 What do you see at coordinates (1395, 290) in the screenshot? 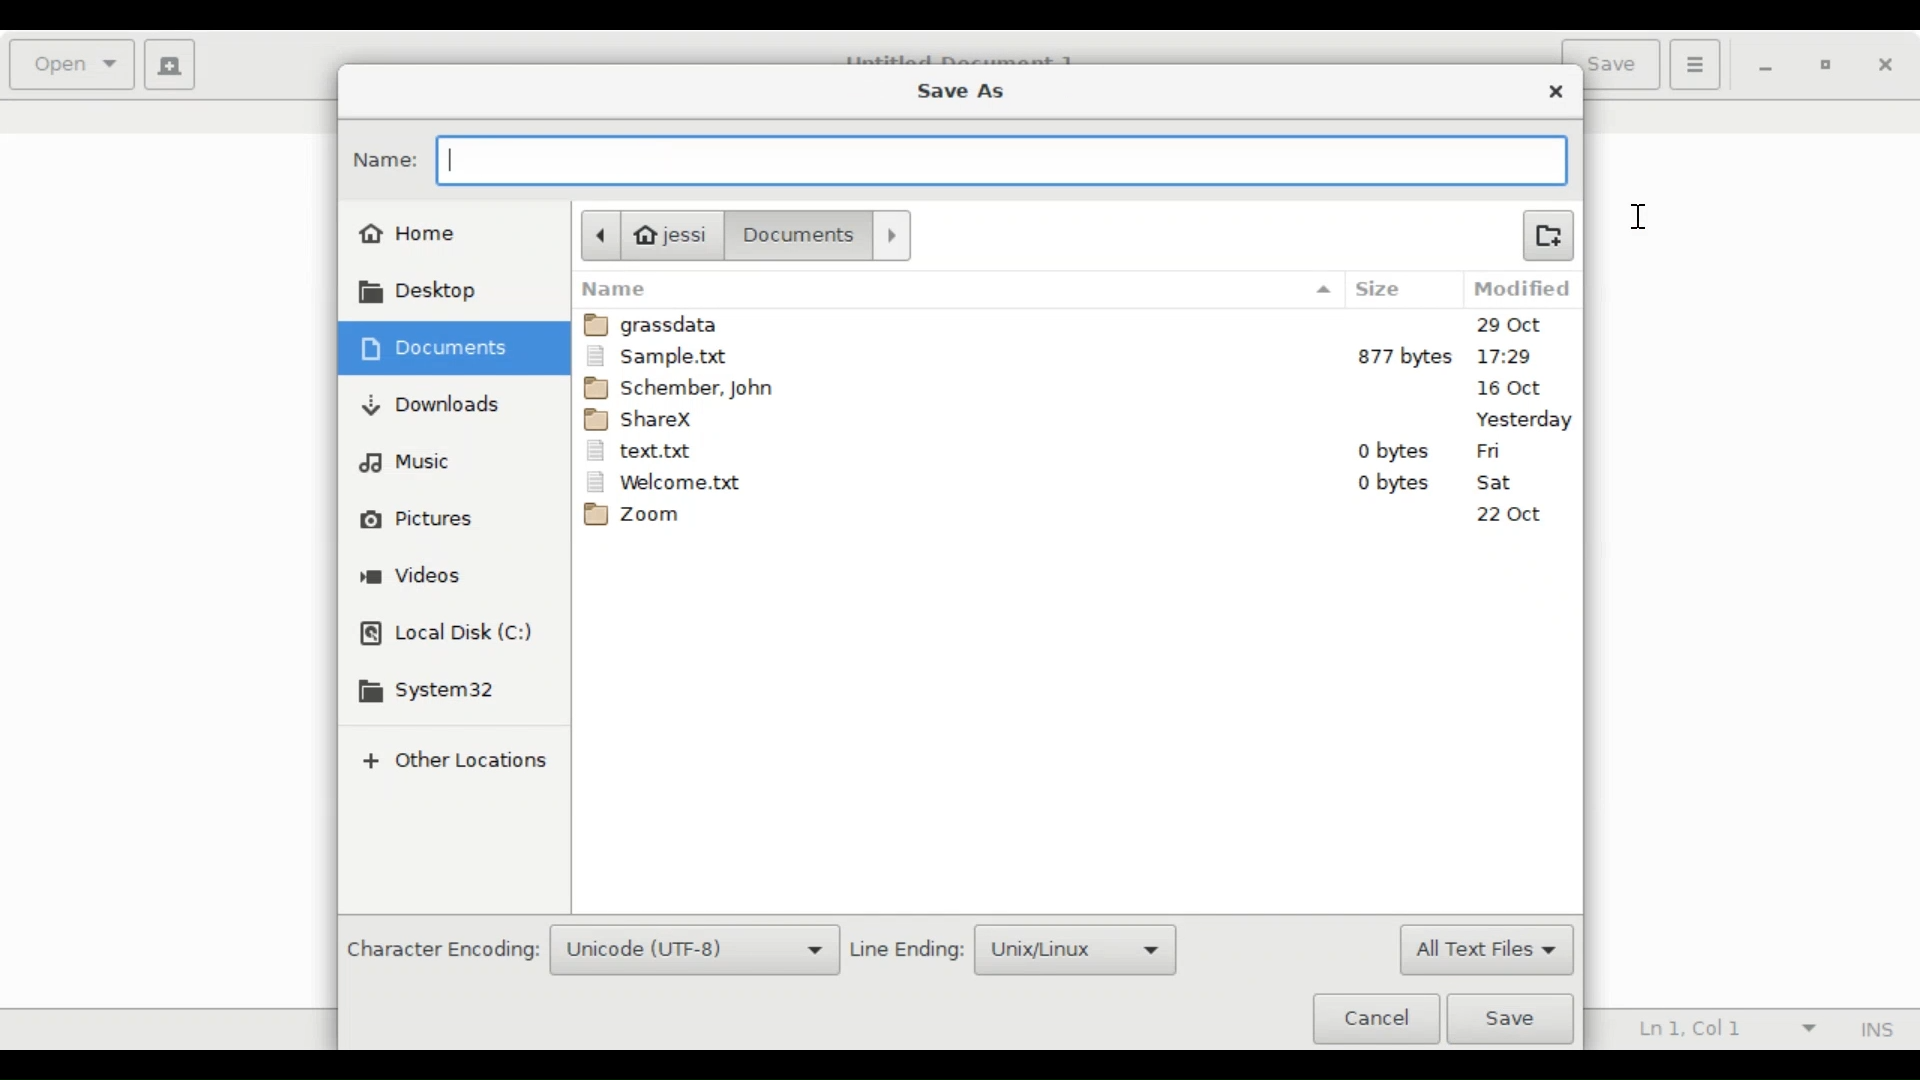
I see `Size` at bounding box center [1395, 290].